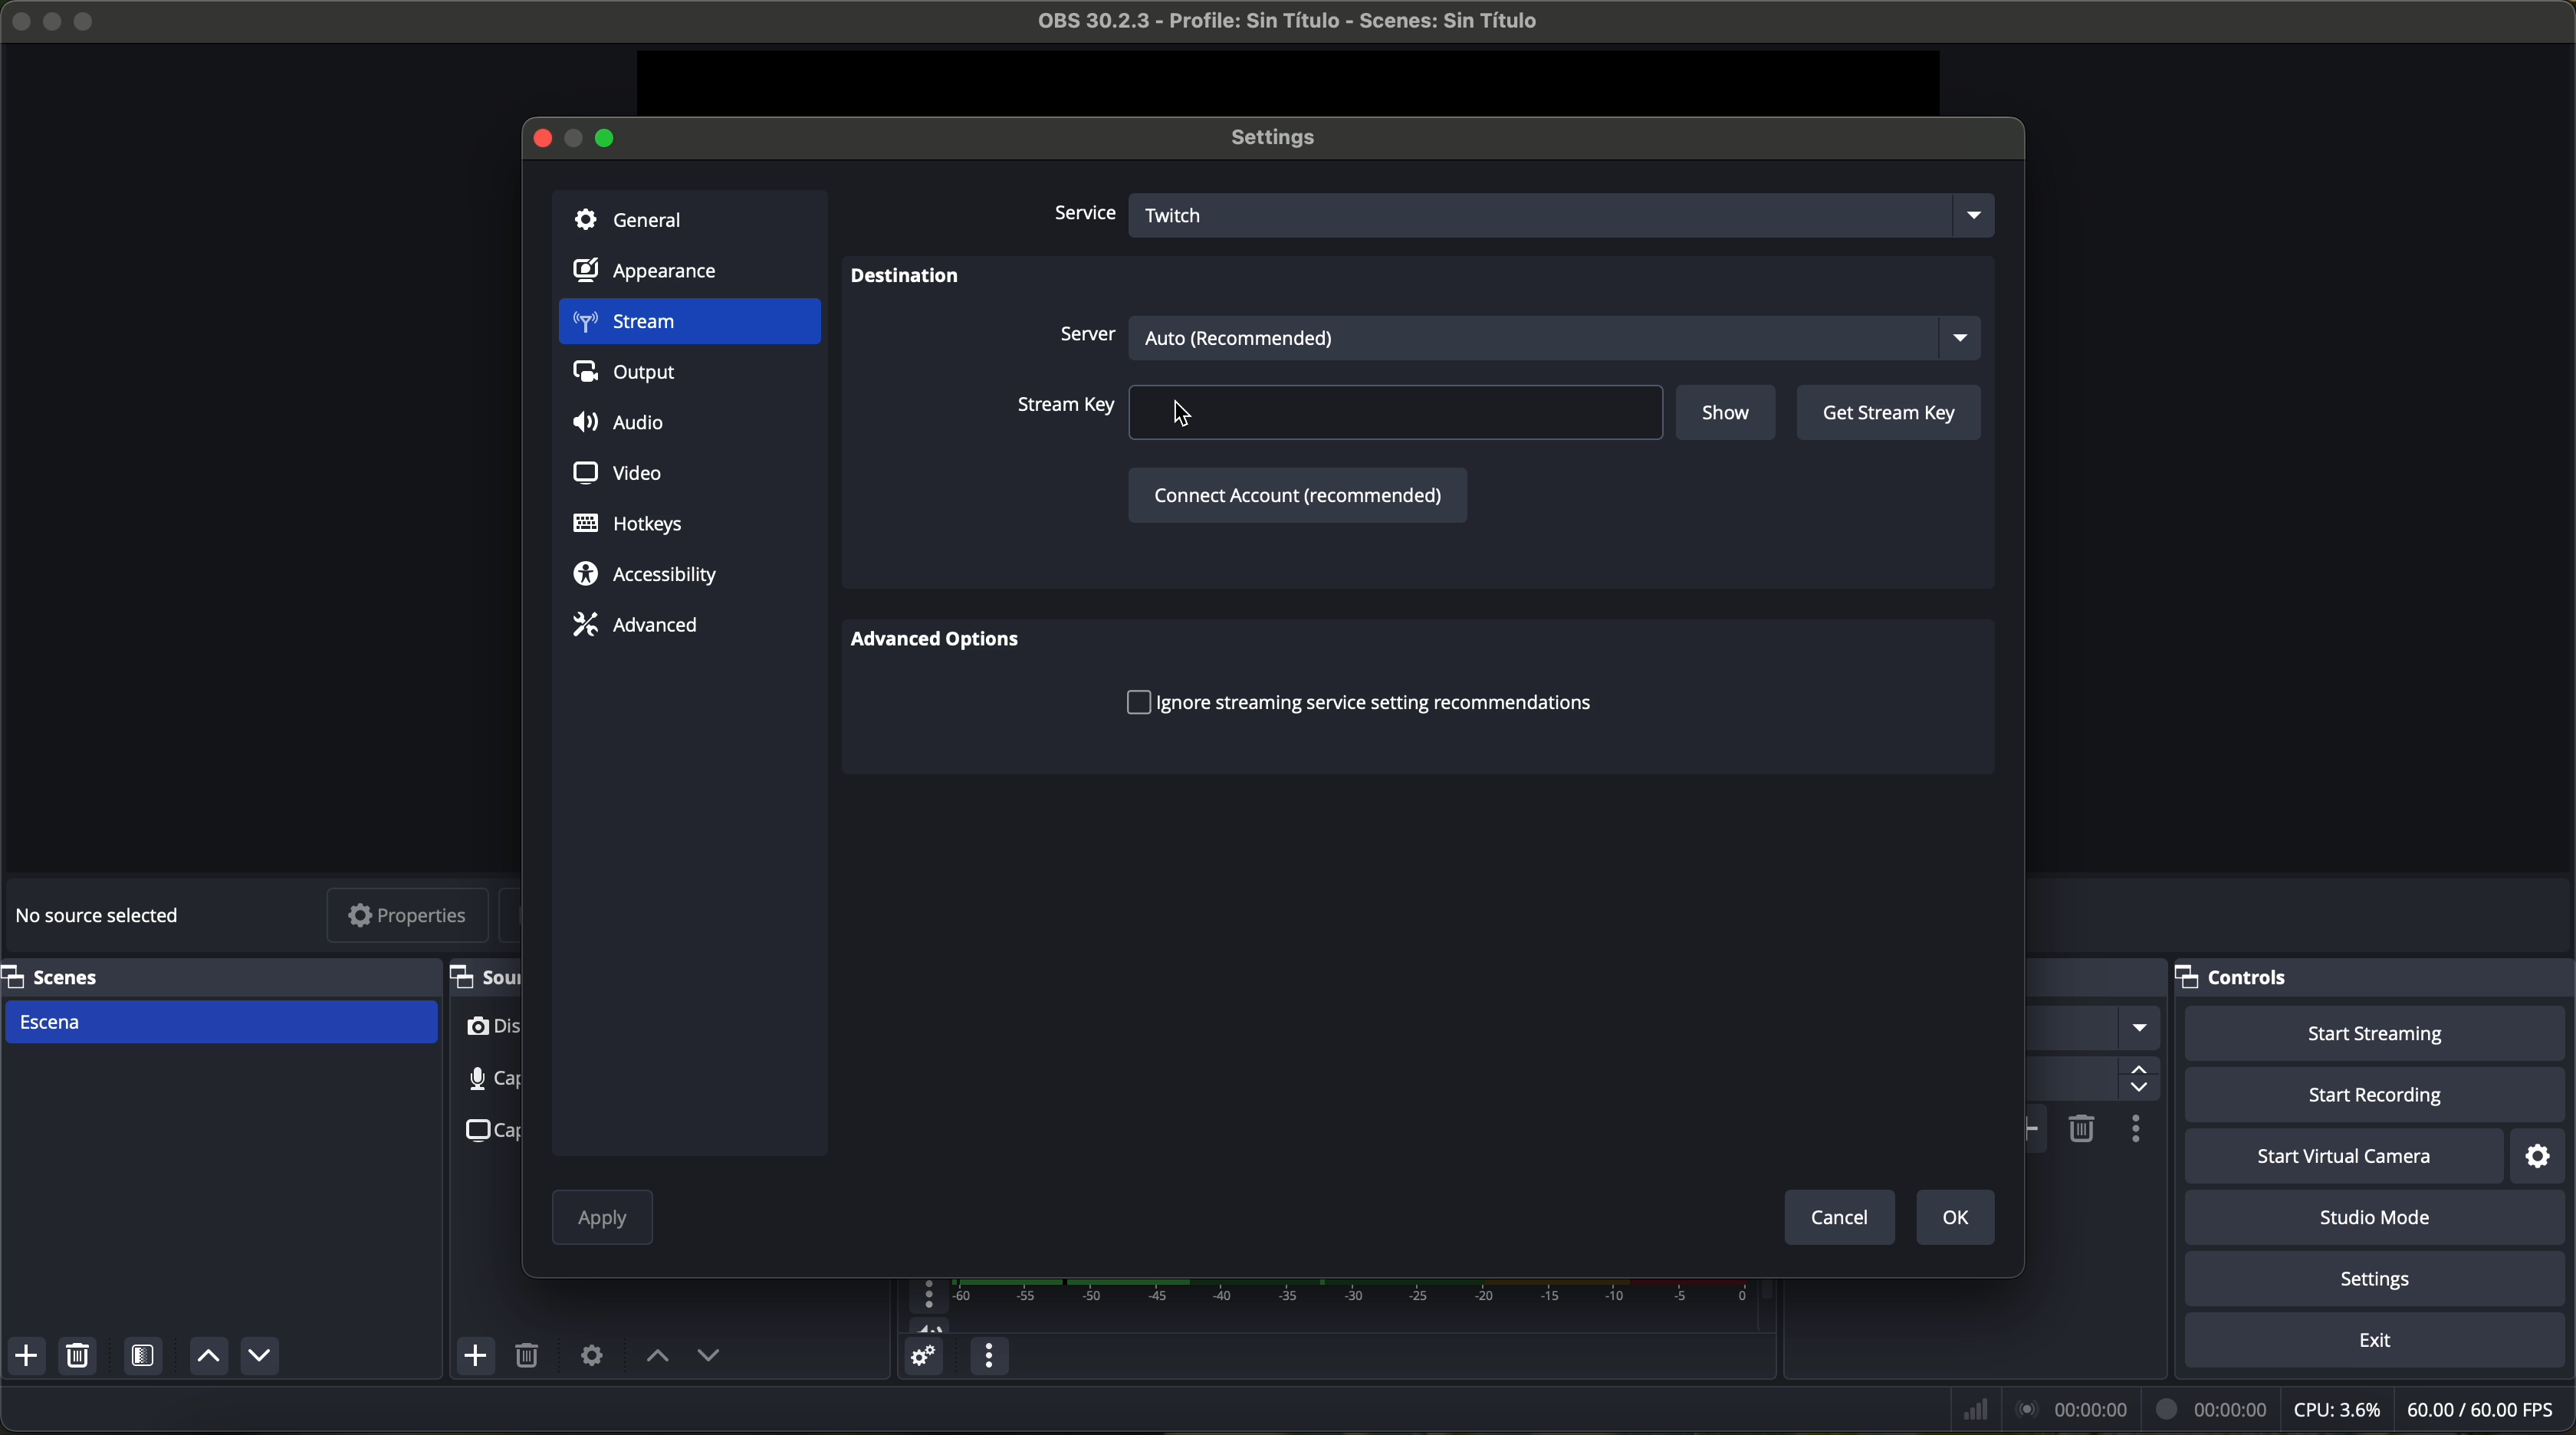  Describe the element at coordinates (478, 1357) in the screenshot. I see `add sources` at that location.